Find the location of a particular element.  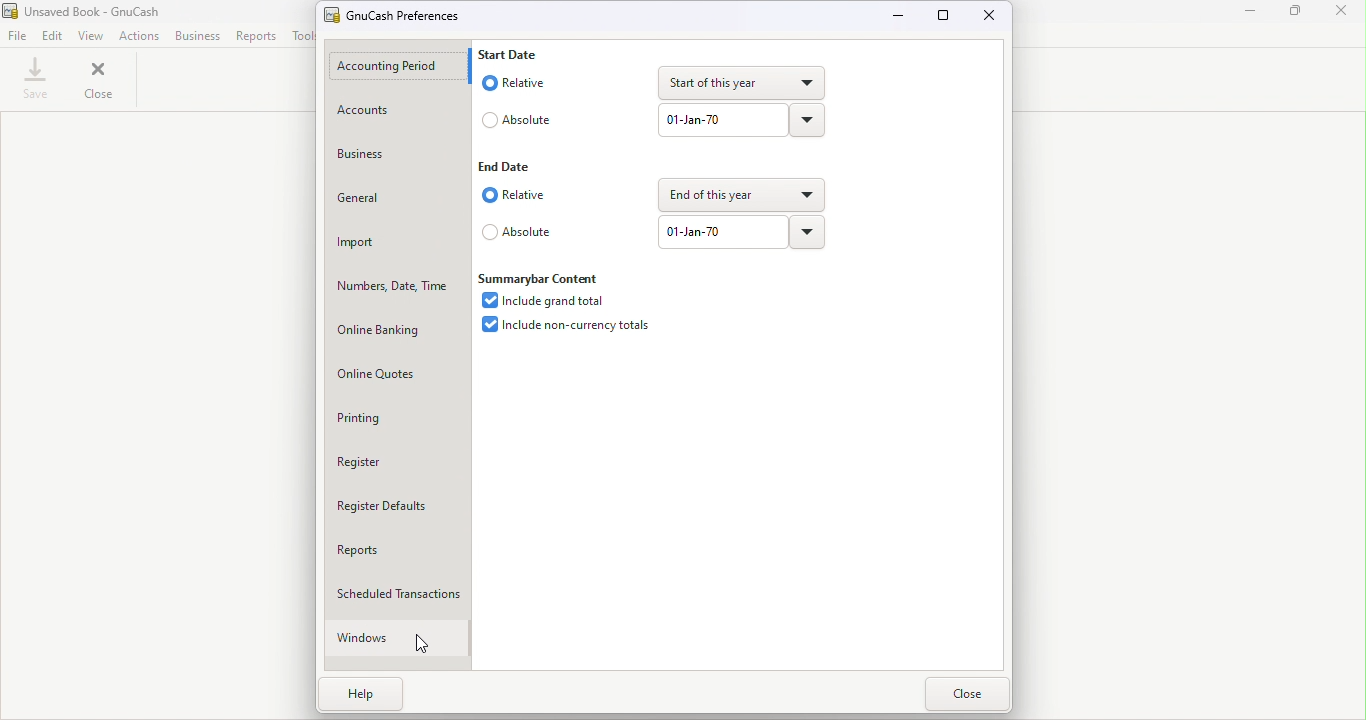

Online quotes is located at coordinates (399, 372).